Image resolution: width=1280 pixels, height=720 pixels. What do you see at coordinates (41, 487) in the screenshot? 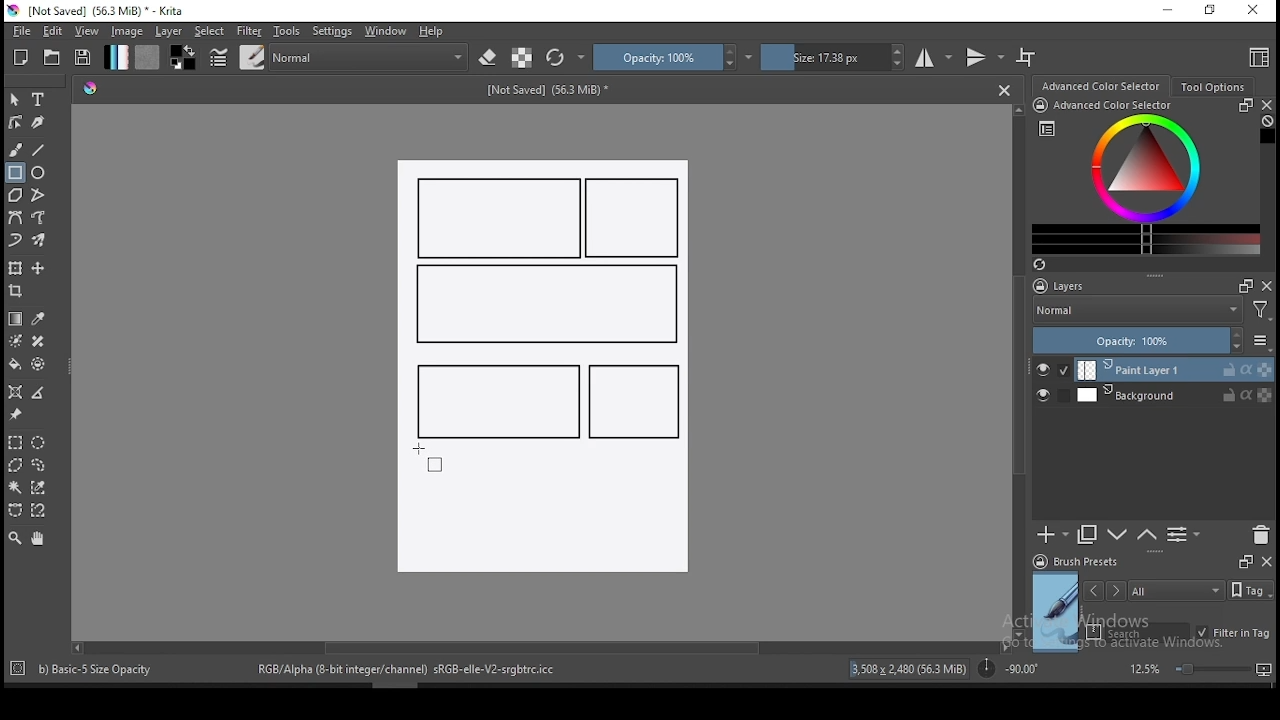
I see `similar color selection tool` at bounding box center [41, 487].